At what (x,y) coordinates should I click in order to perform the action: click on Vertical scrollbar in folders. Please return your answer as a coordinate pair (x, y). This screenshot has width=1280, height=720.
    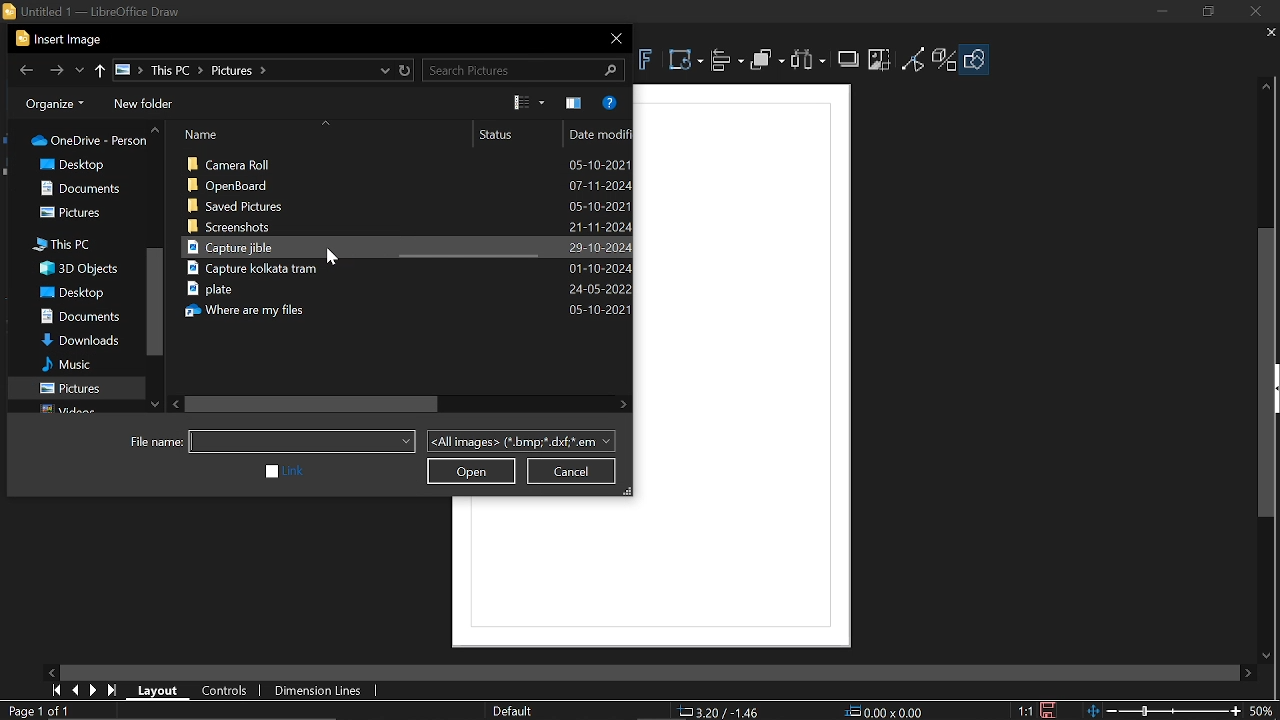
    Looking at the image, I should click on (155, 301).